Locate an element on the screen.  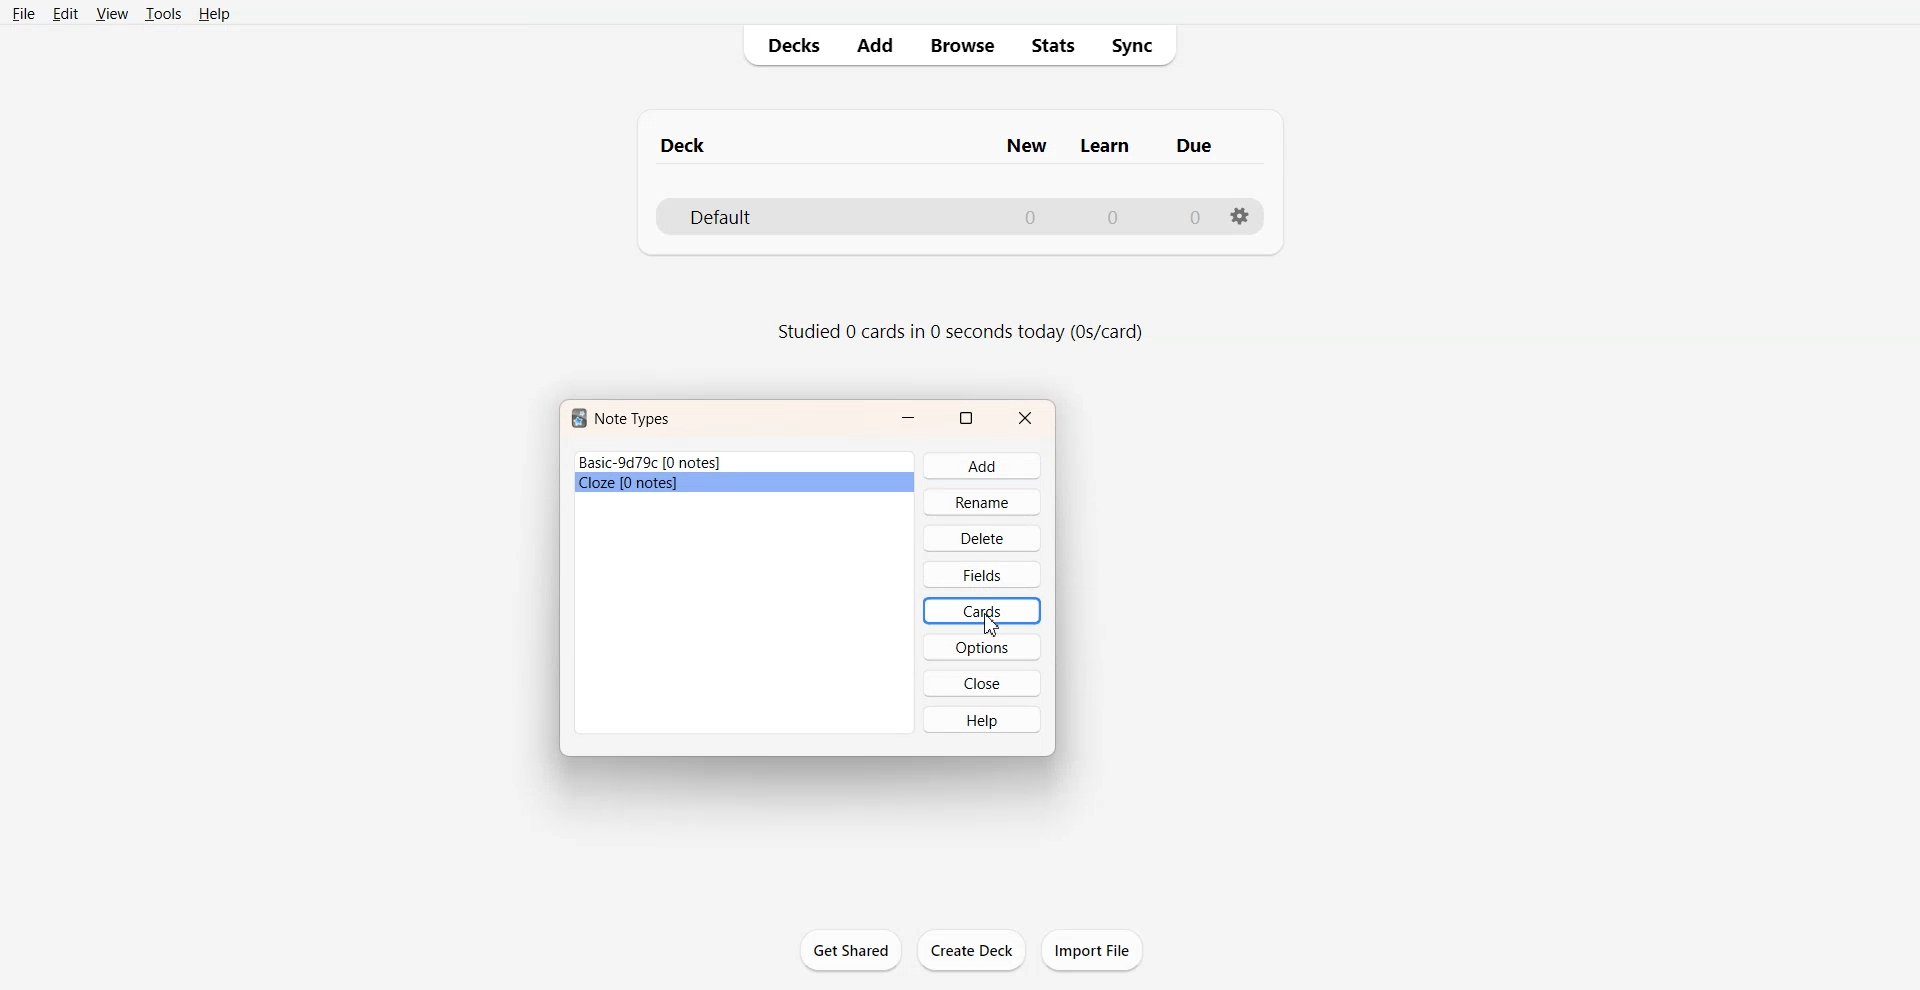
Cursor is located at coordinates (992, 625).